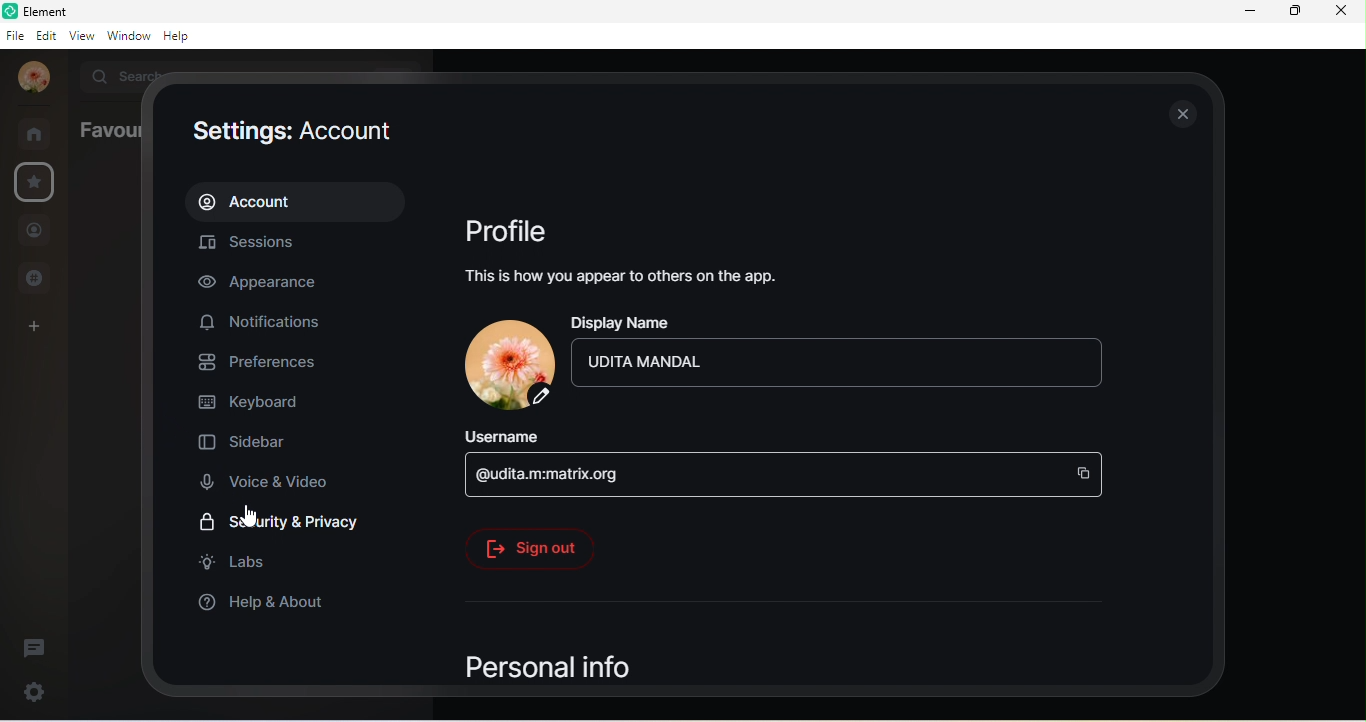  I want to click on view, so click(85, 37).